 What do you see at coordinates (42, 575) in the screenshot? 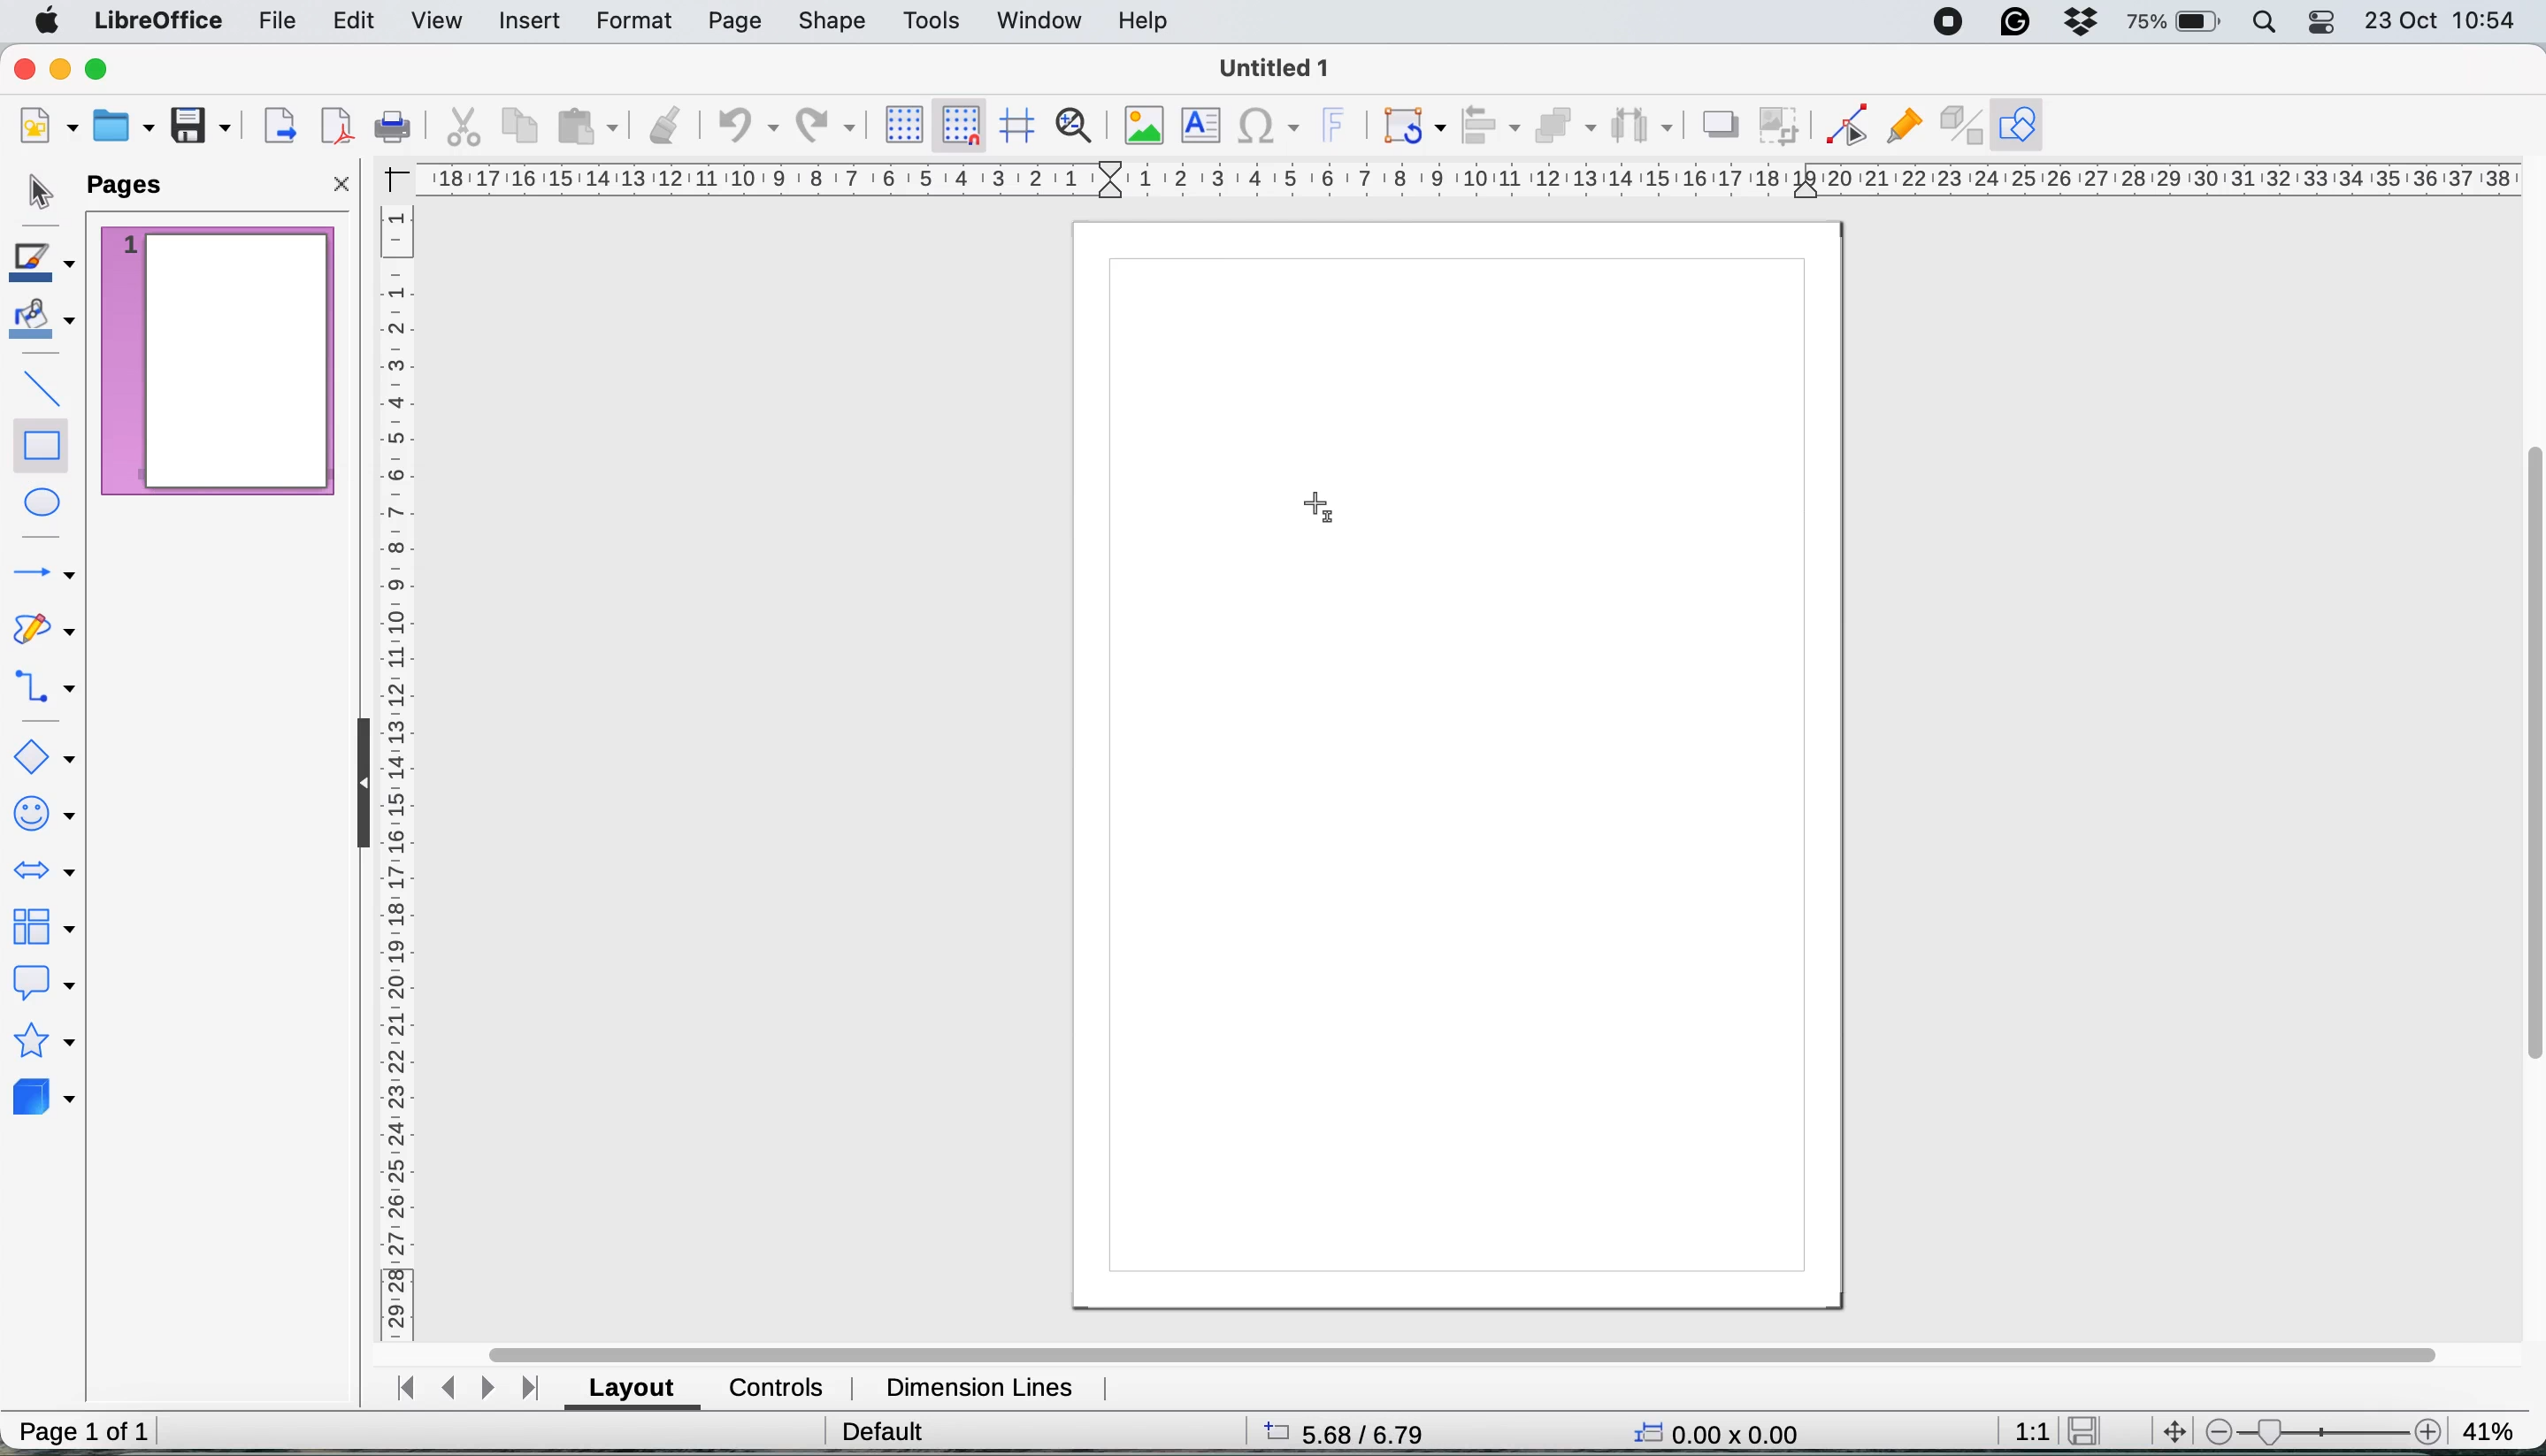
I see `lines and arrows` at bounding box center [42, 575].